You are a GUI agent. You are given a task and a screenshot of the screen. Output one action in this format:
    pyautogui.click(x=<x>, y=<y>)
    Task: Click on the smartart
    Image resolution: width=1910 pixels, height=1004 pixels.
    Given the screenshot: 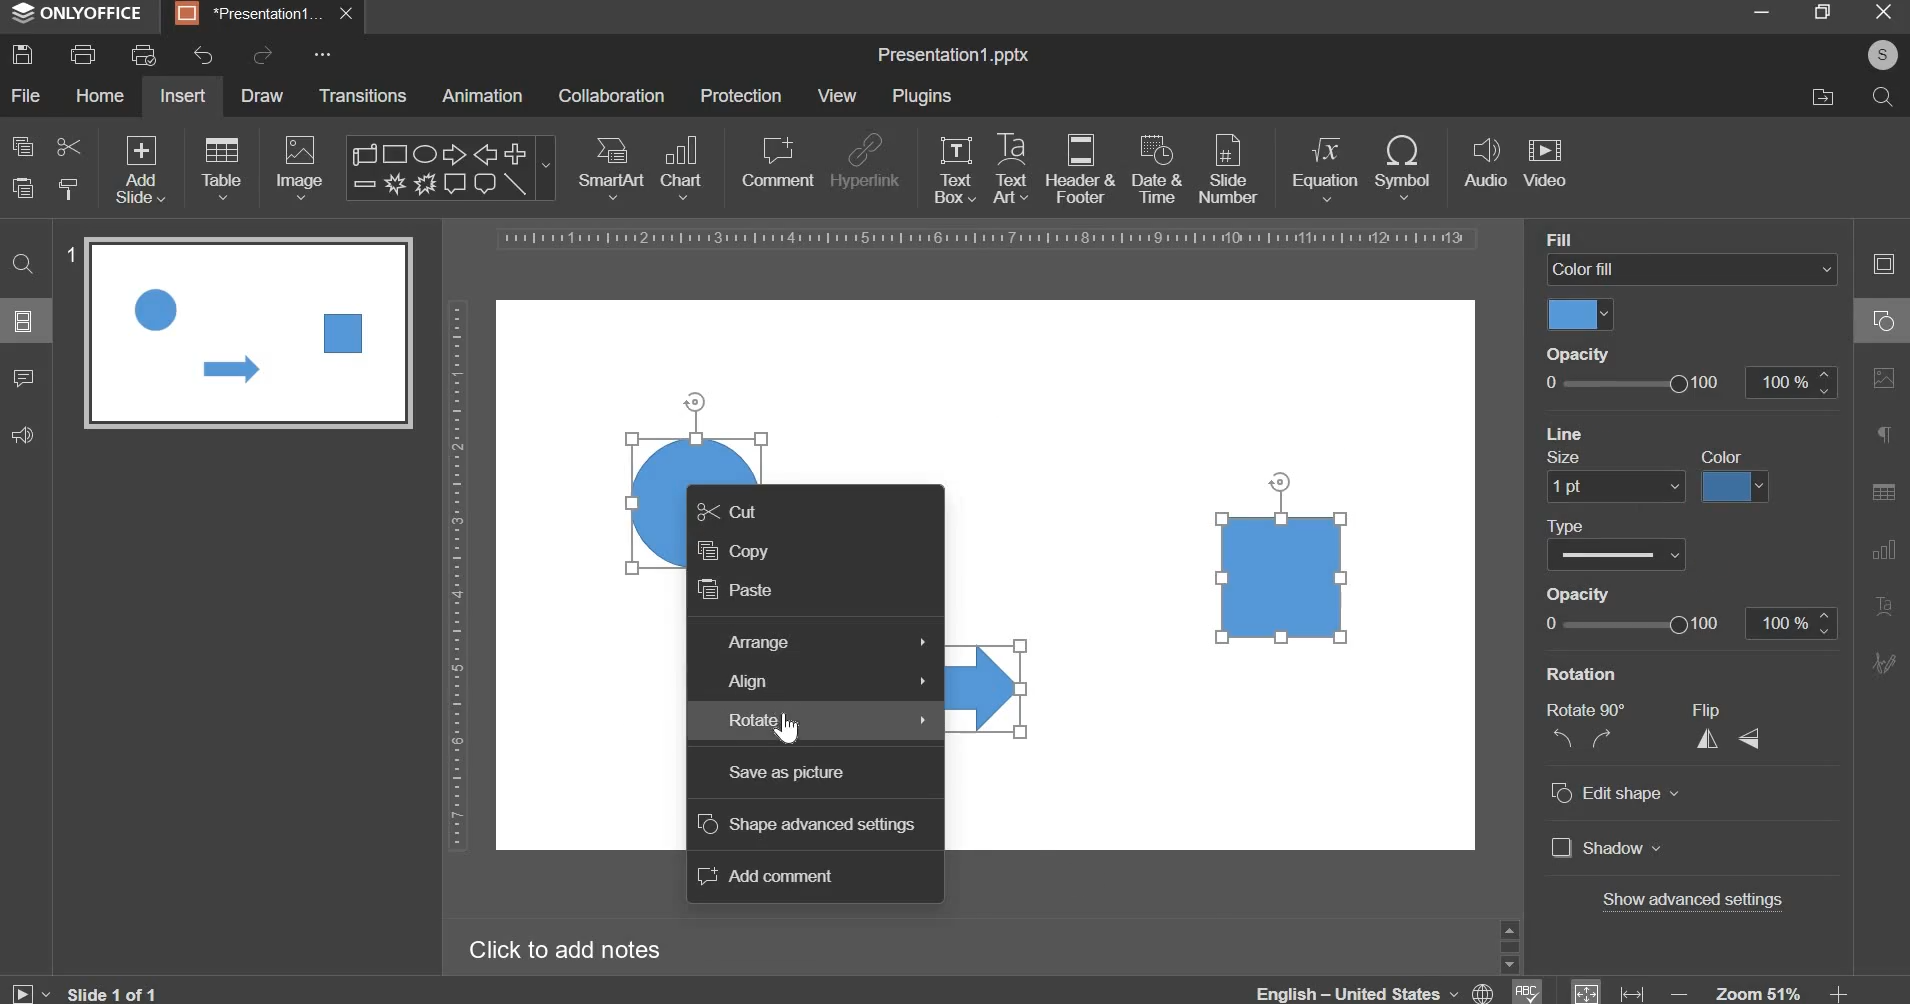 What is the action you would take?
    pyautogui.click(x=611, y=164)
    